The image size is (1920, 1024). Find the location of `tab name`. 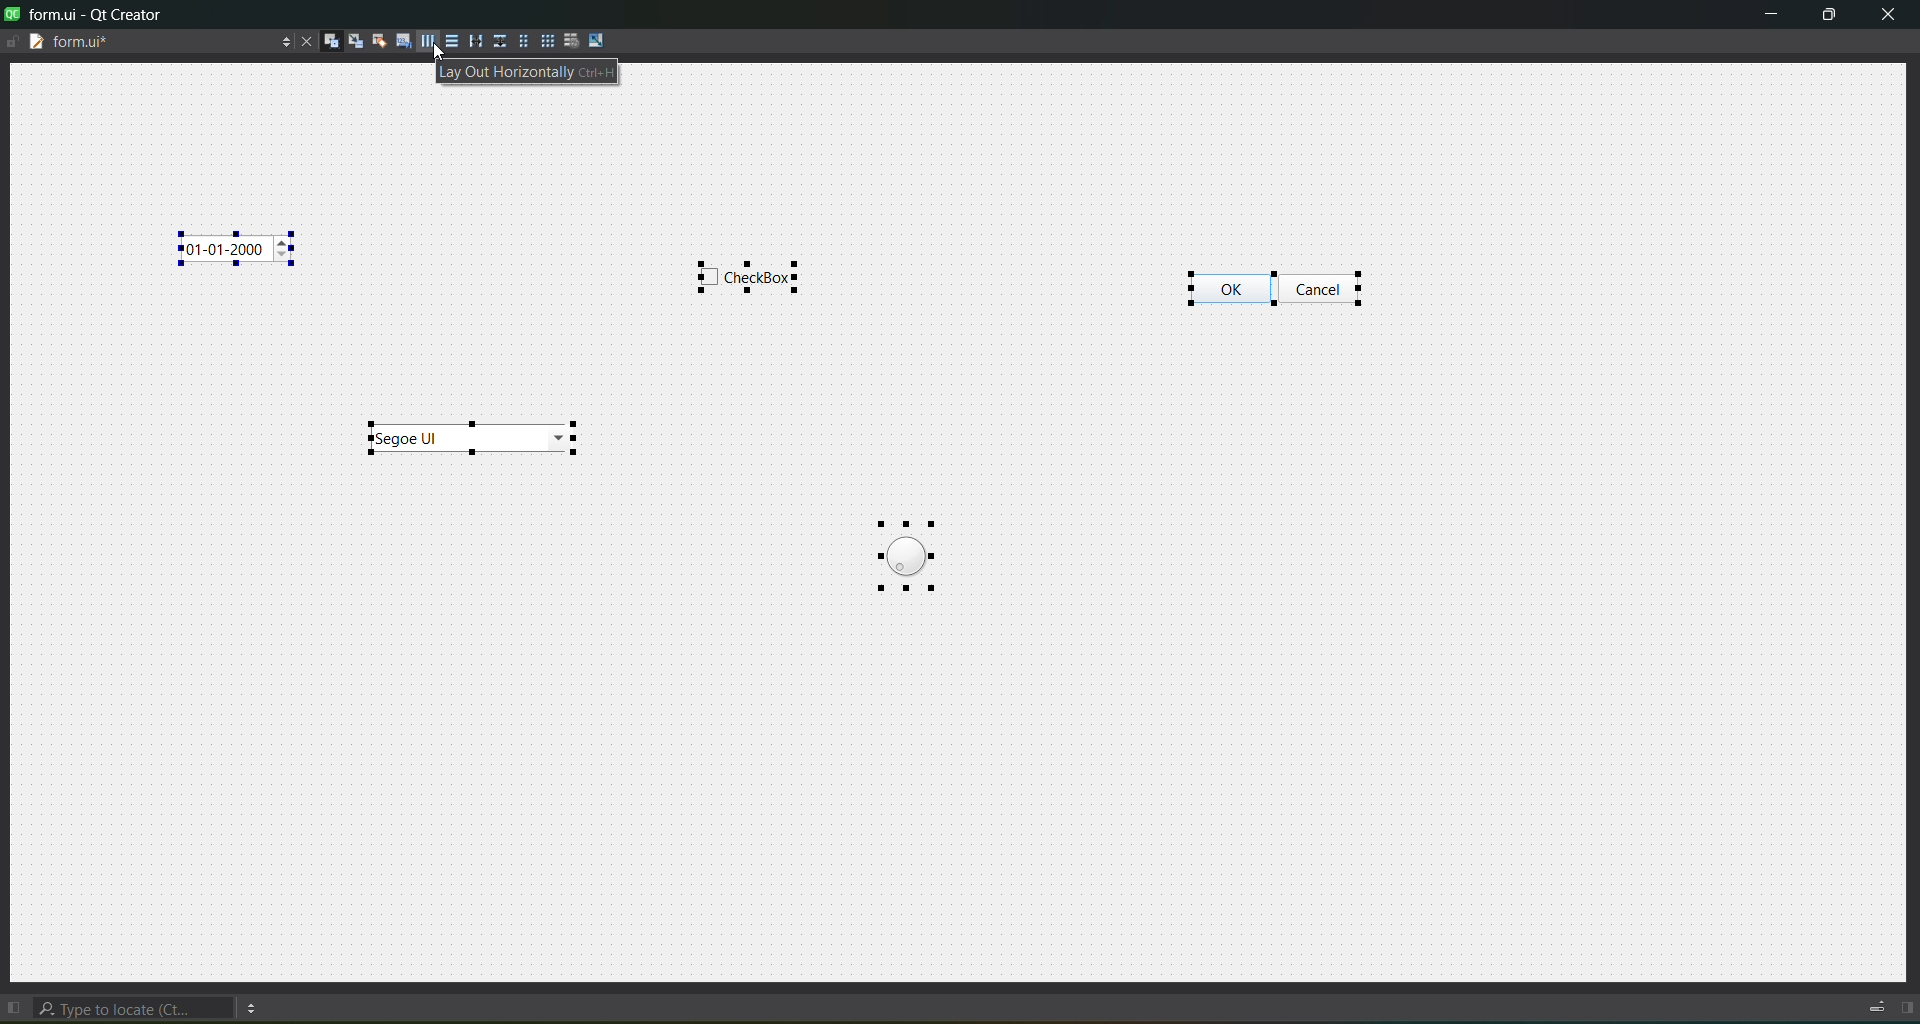

tab name is located at coordinates (97, 43).